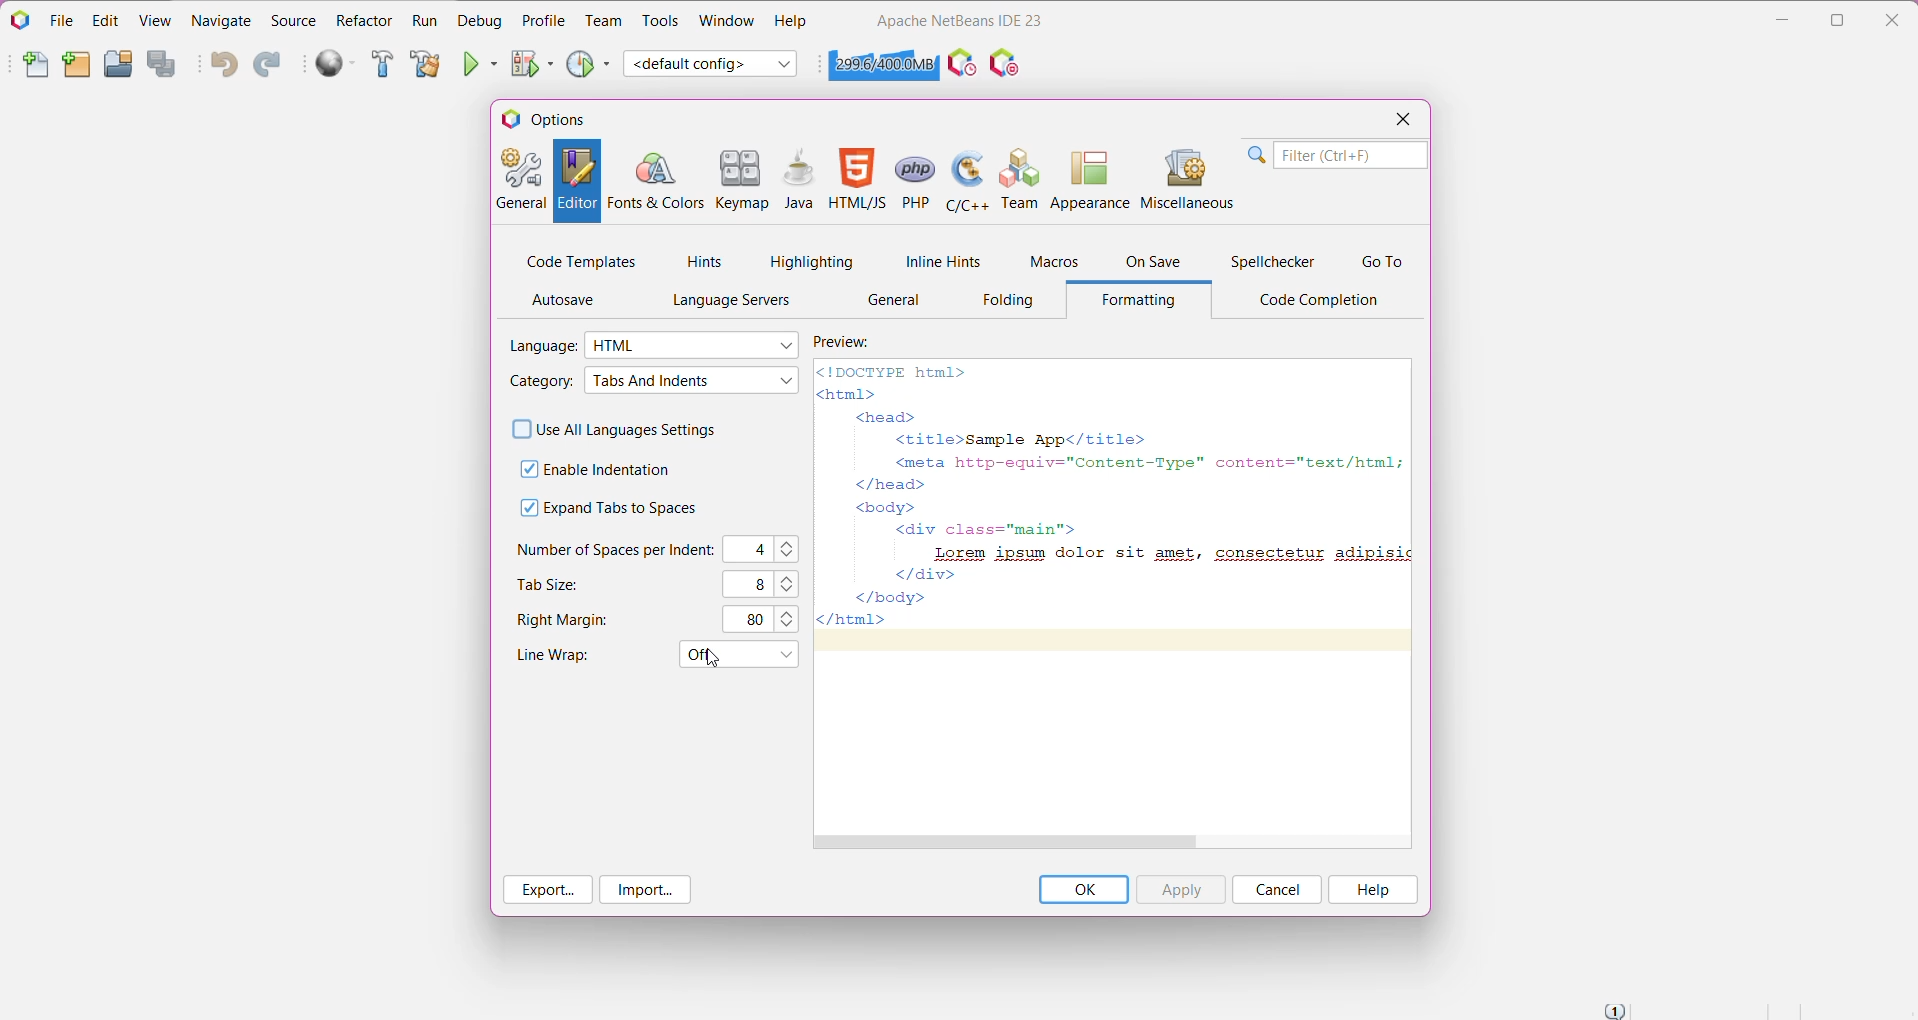  Describe the element at coordinates (267, 66) in the screenshot. I see `Redo` at that location.